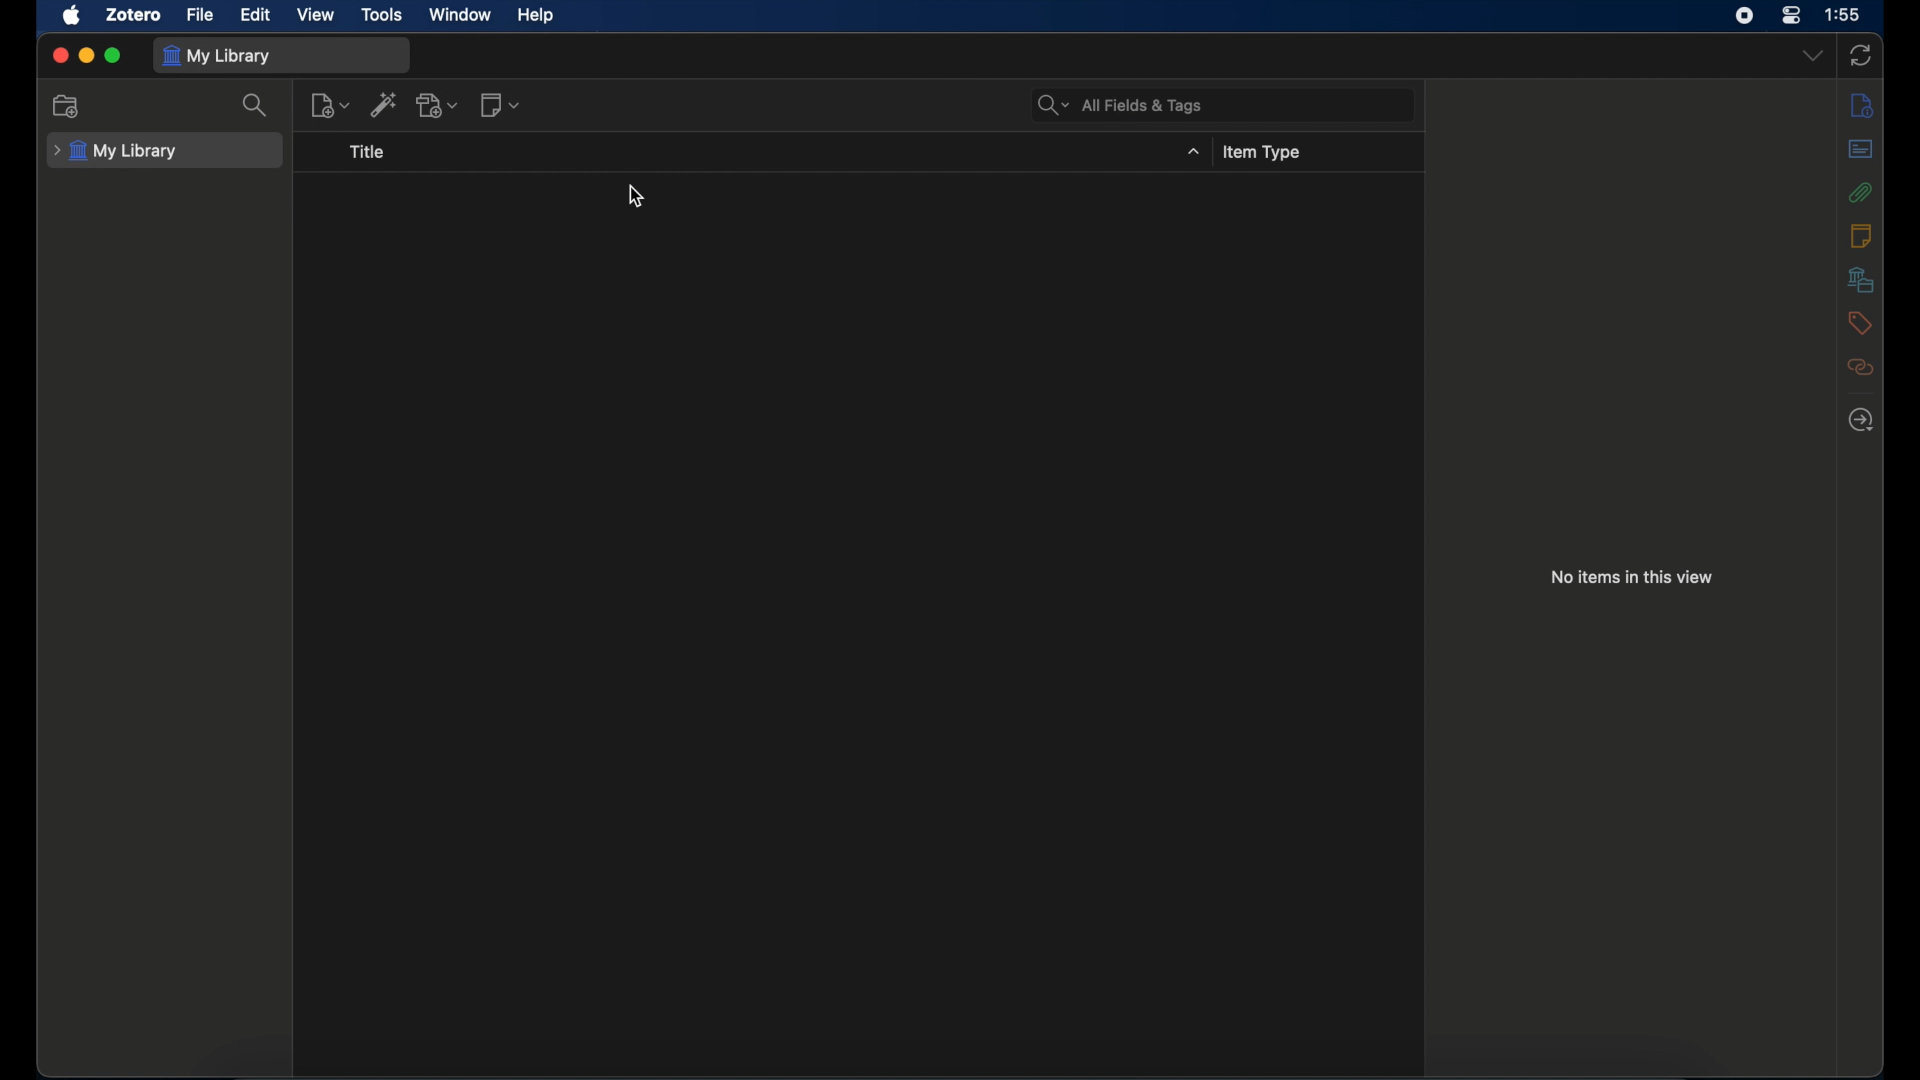  I want to click on sync, so click(1861, 54).